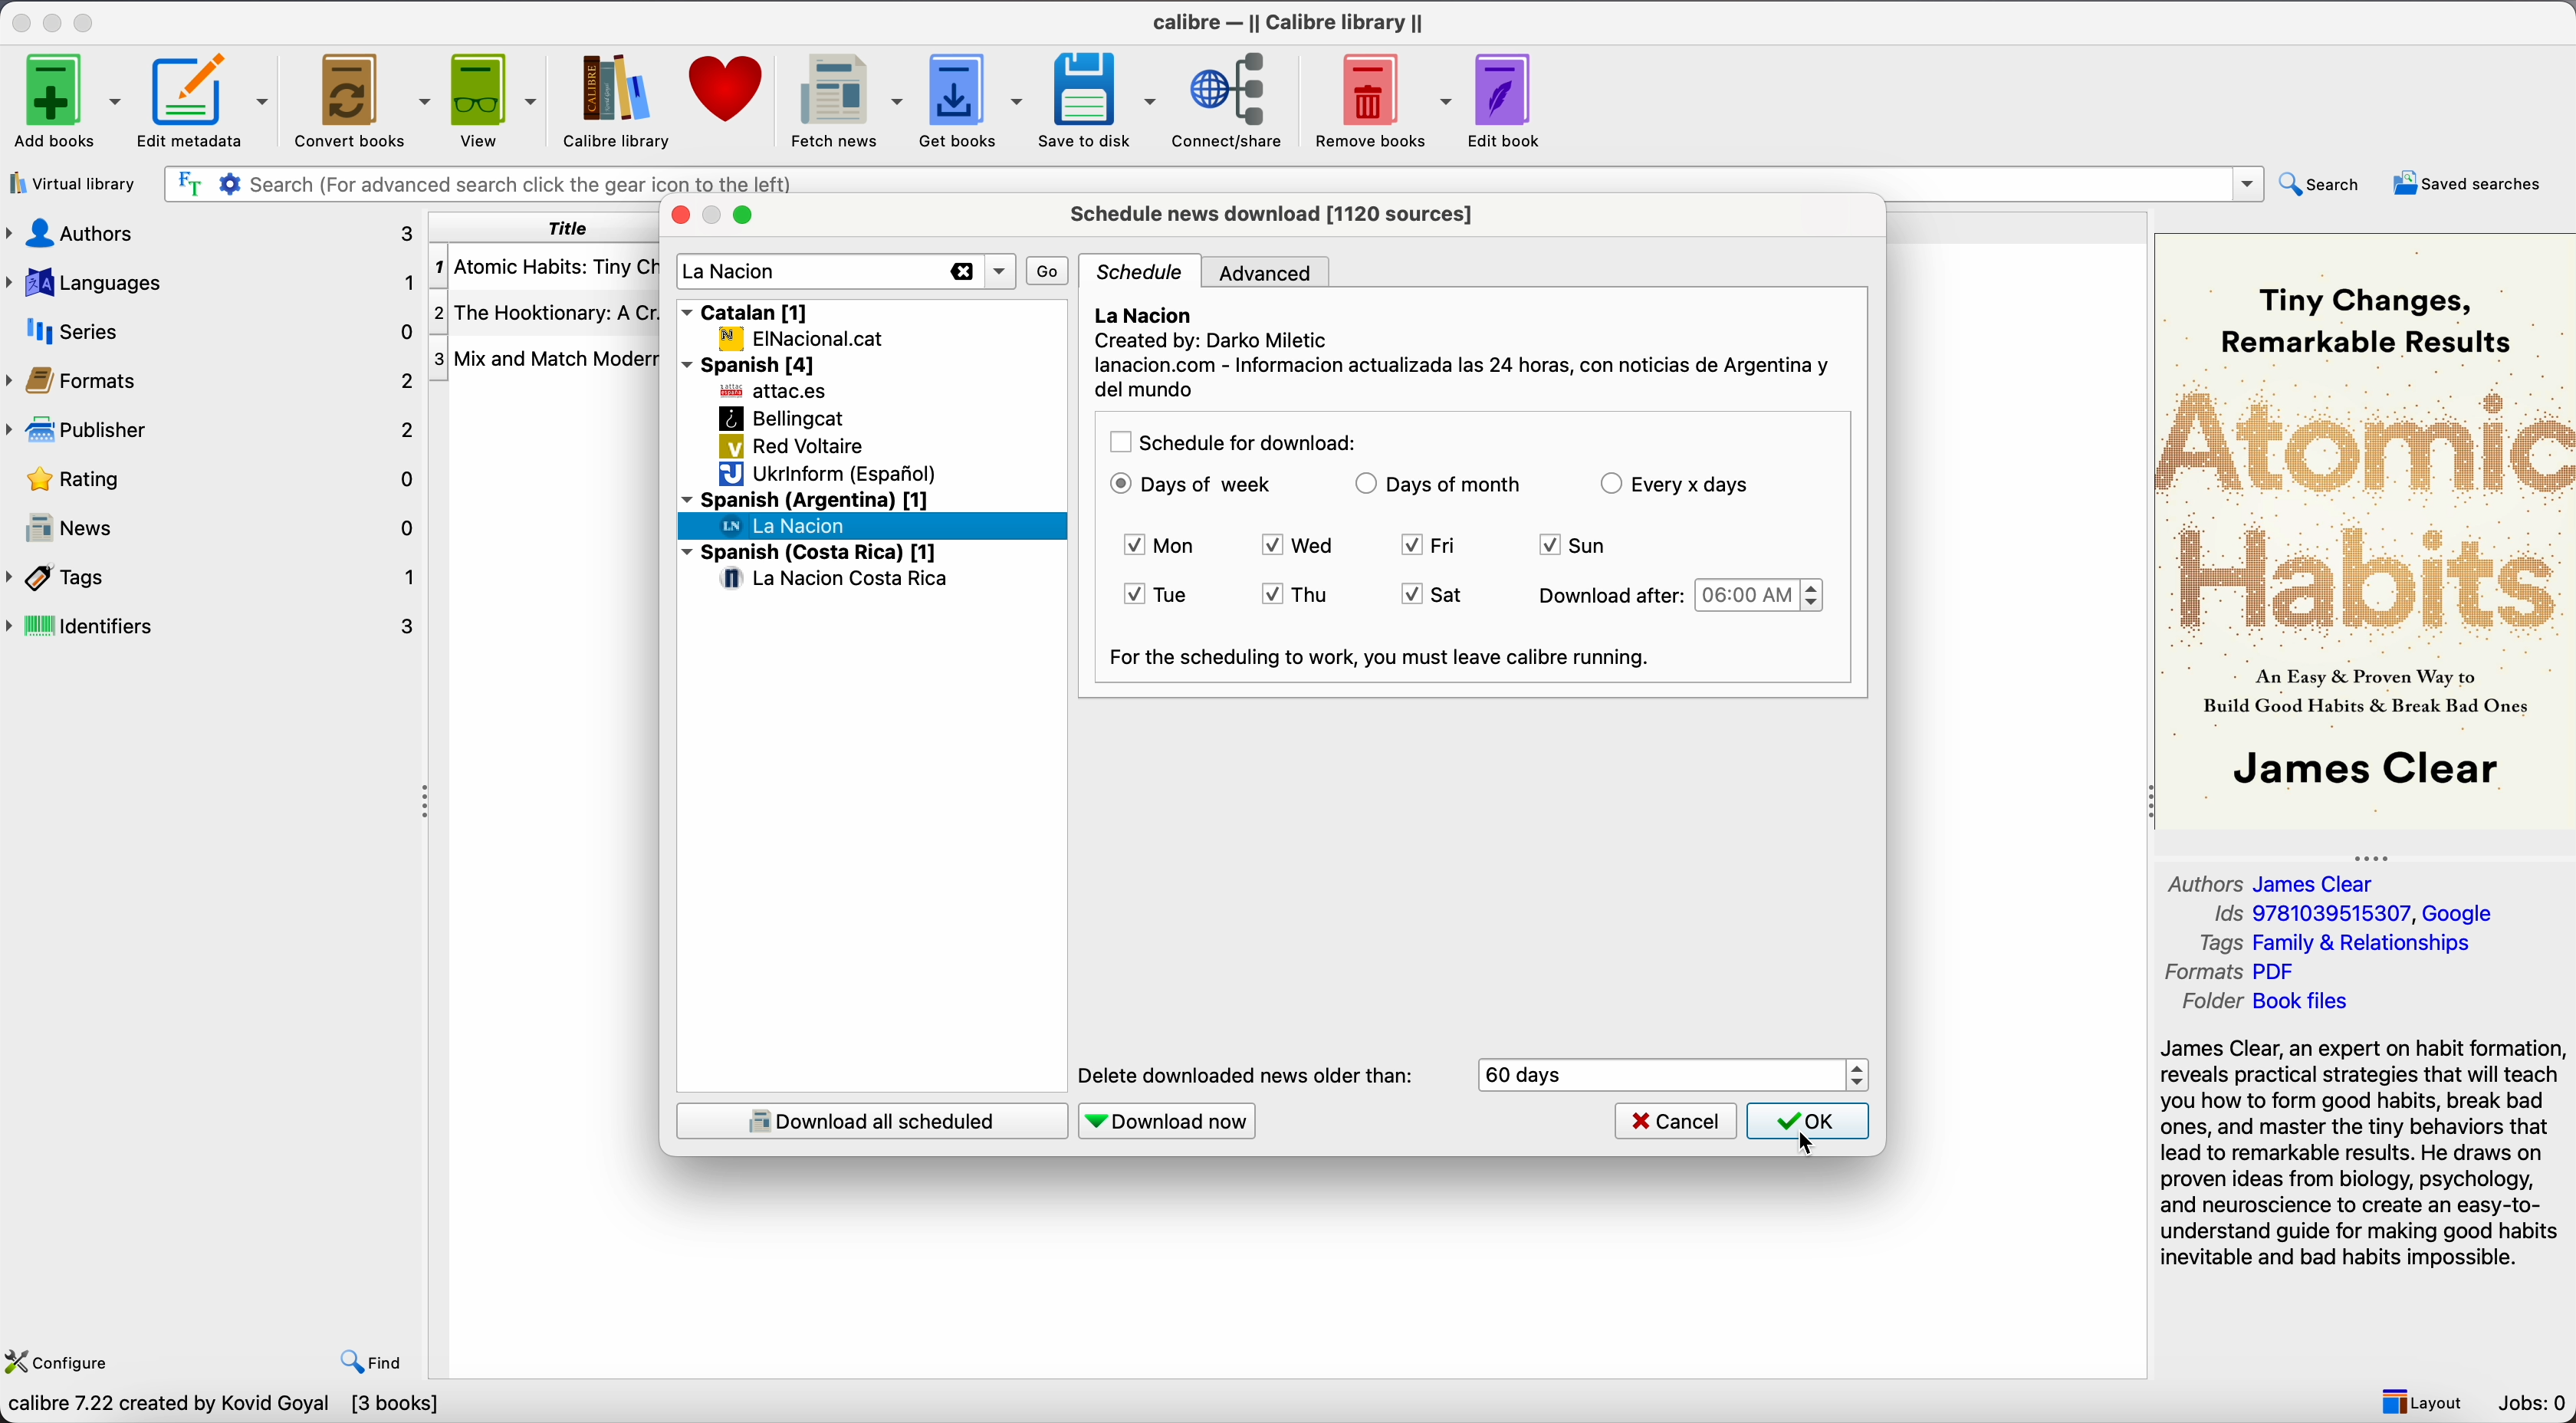 The height and width of the screenshot is (1423, 2576). What do you see at coordinates (1574, 548) in the screenshot?
I see `sun` at bounding box center [1574, 548].